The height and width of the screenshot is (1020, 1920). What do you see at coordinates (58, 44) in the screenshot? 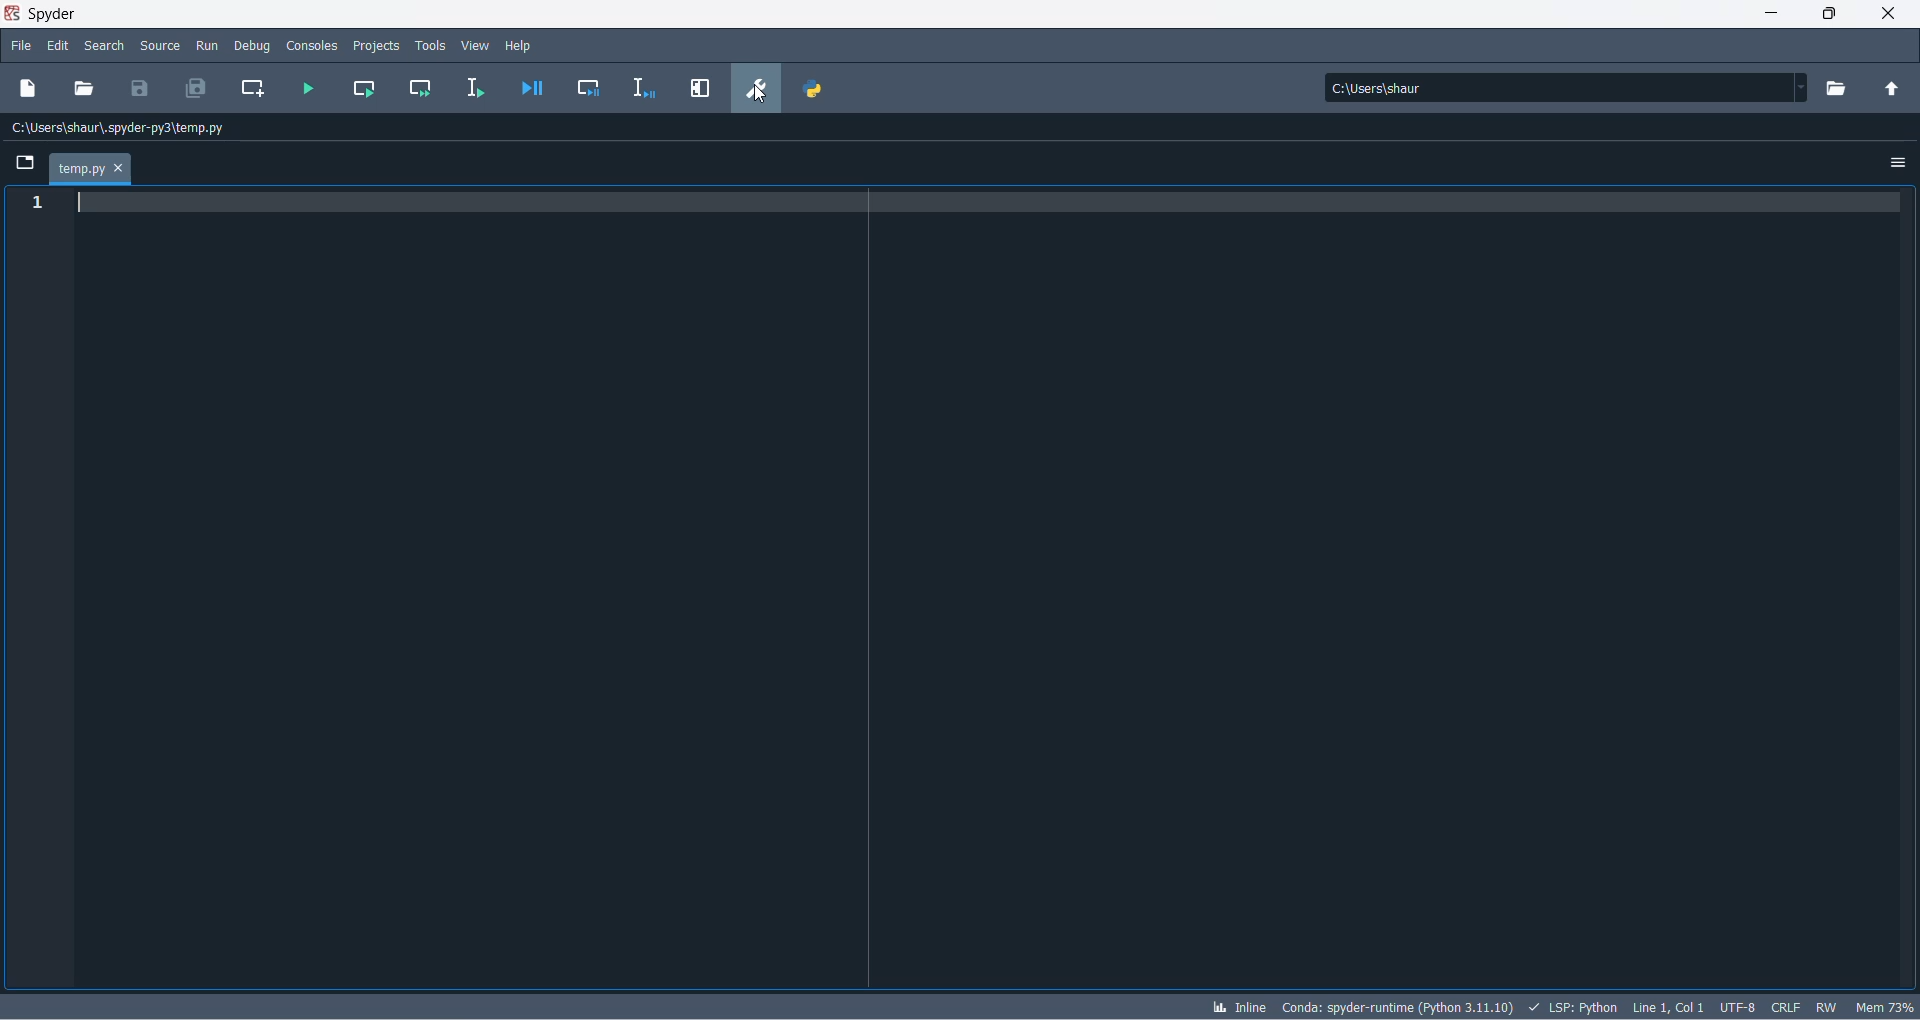
I see `edit` at bounding box center [58, 44].